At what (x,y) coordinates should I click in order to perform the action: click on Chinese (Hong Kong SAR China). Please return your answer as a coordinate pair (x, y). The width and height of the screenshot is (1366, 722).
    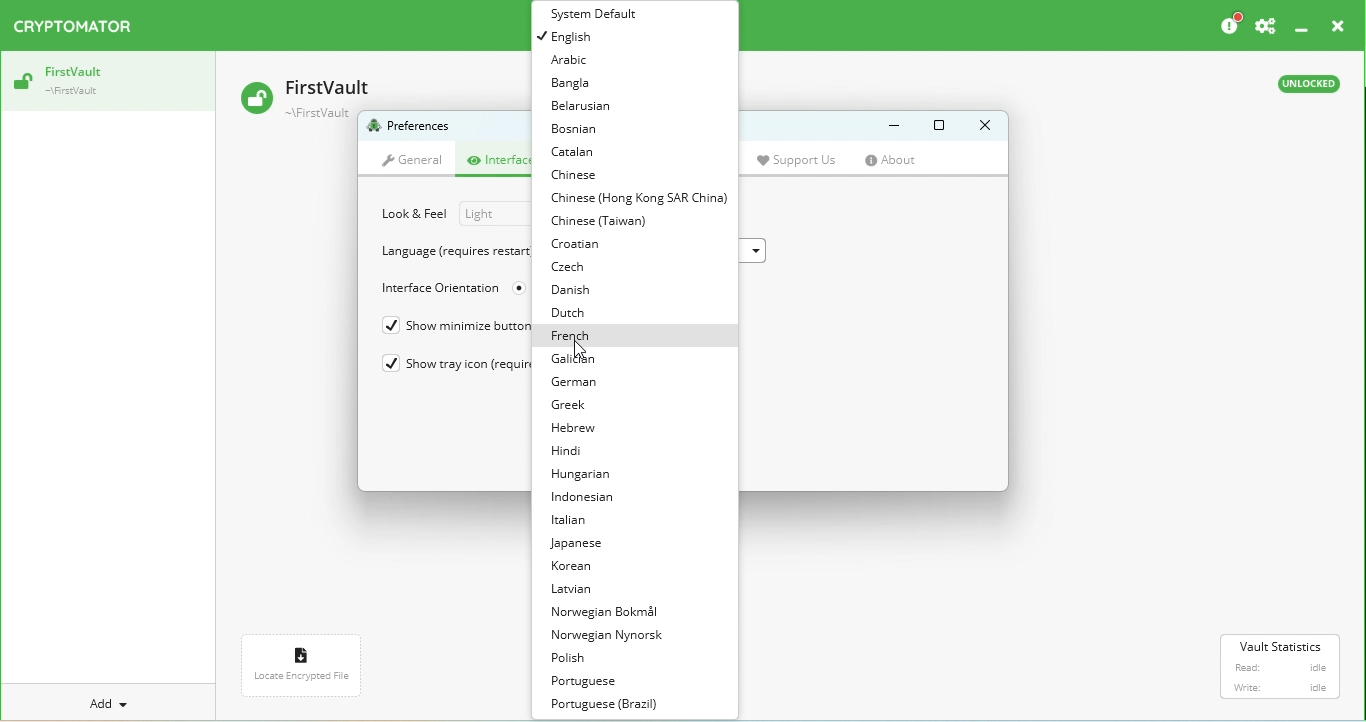
    Looking at the image, I should click on (641, 200).